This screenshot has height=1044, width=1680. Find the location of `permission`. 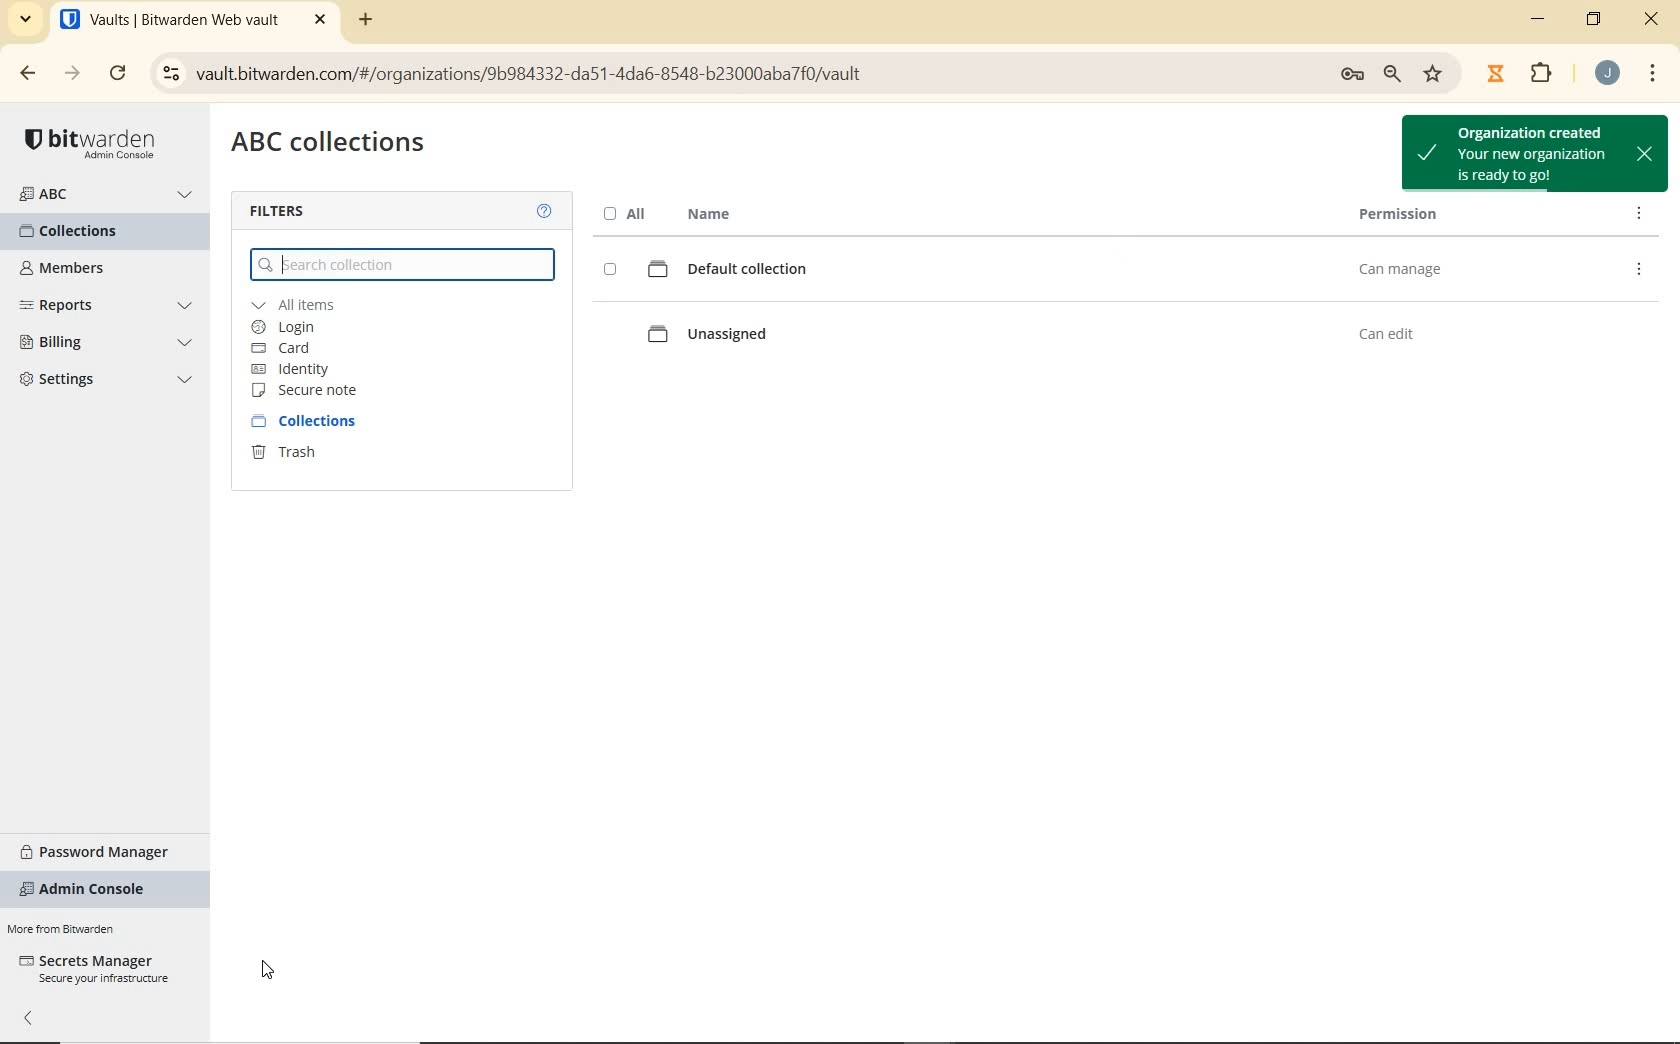

permission is located at coordinates (1394, 218).